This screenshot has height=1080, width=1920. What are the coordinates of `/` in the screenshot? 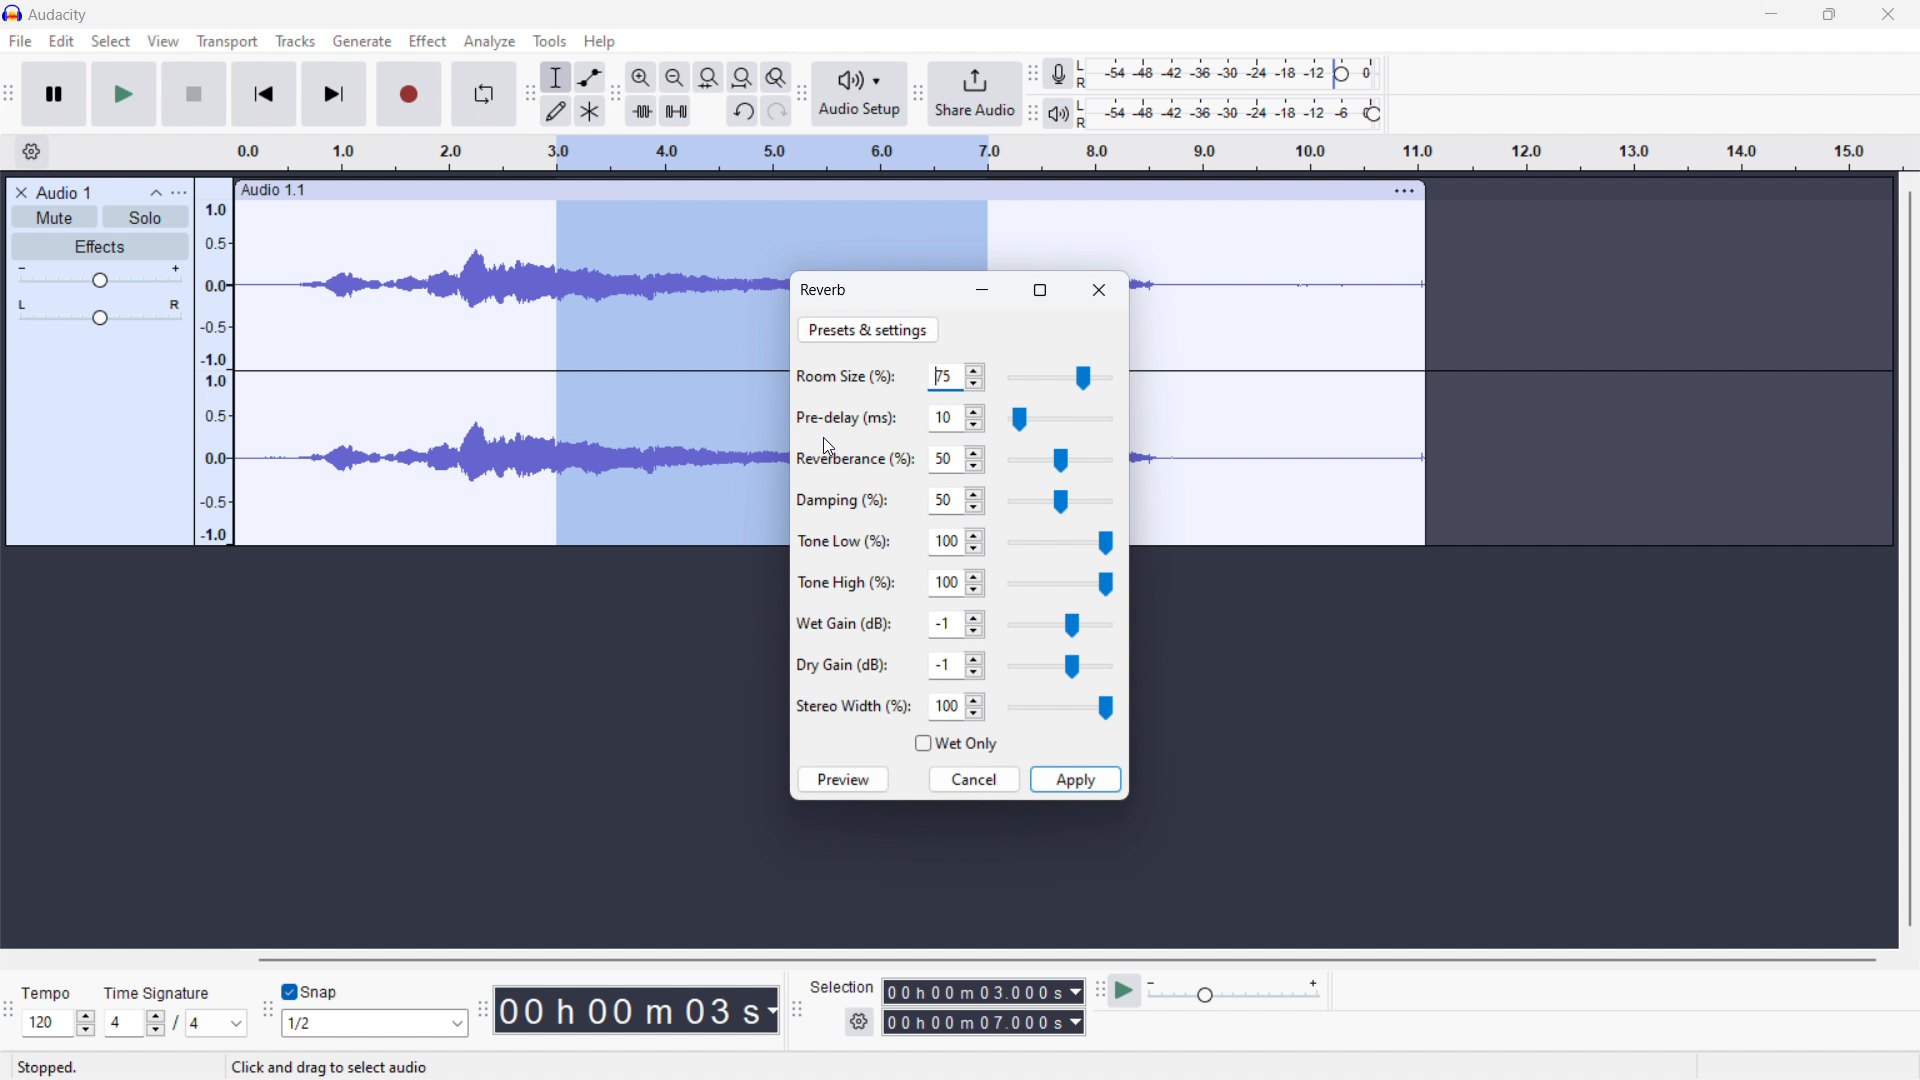 It's located at (177, 1022).